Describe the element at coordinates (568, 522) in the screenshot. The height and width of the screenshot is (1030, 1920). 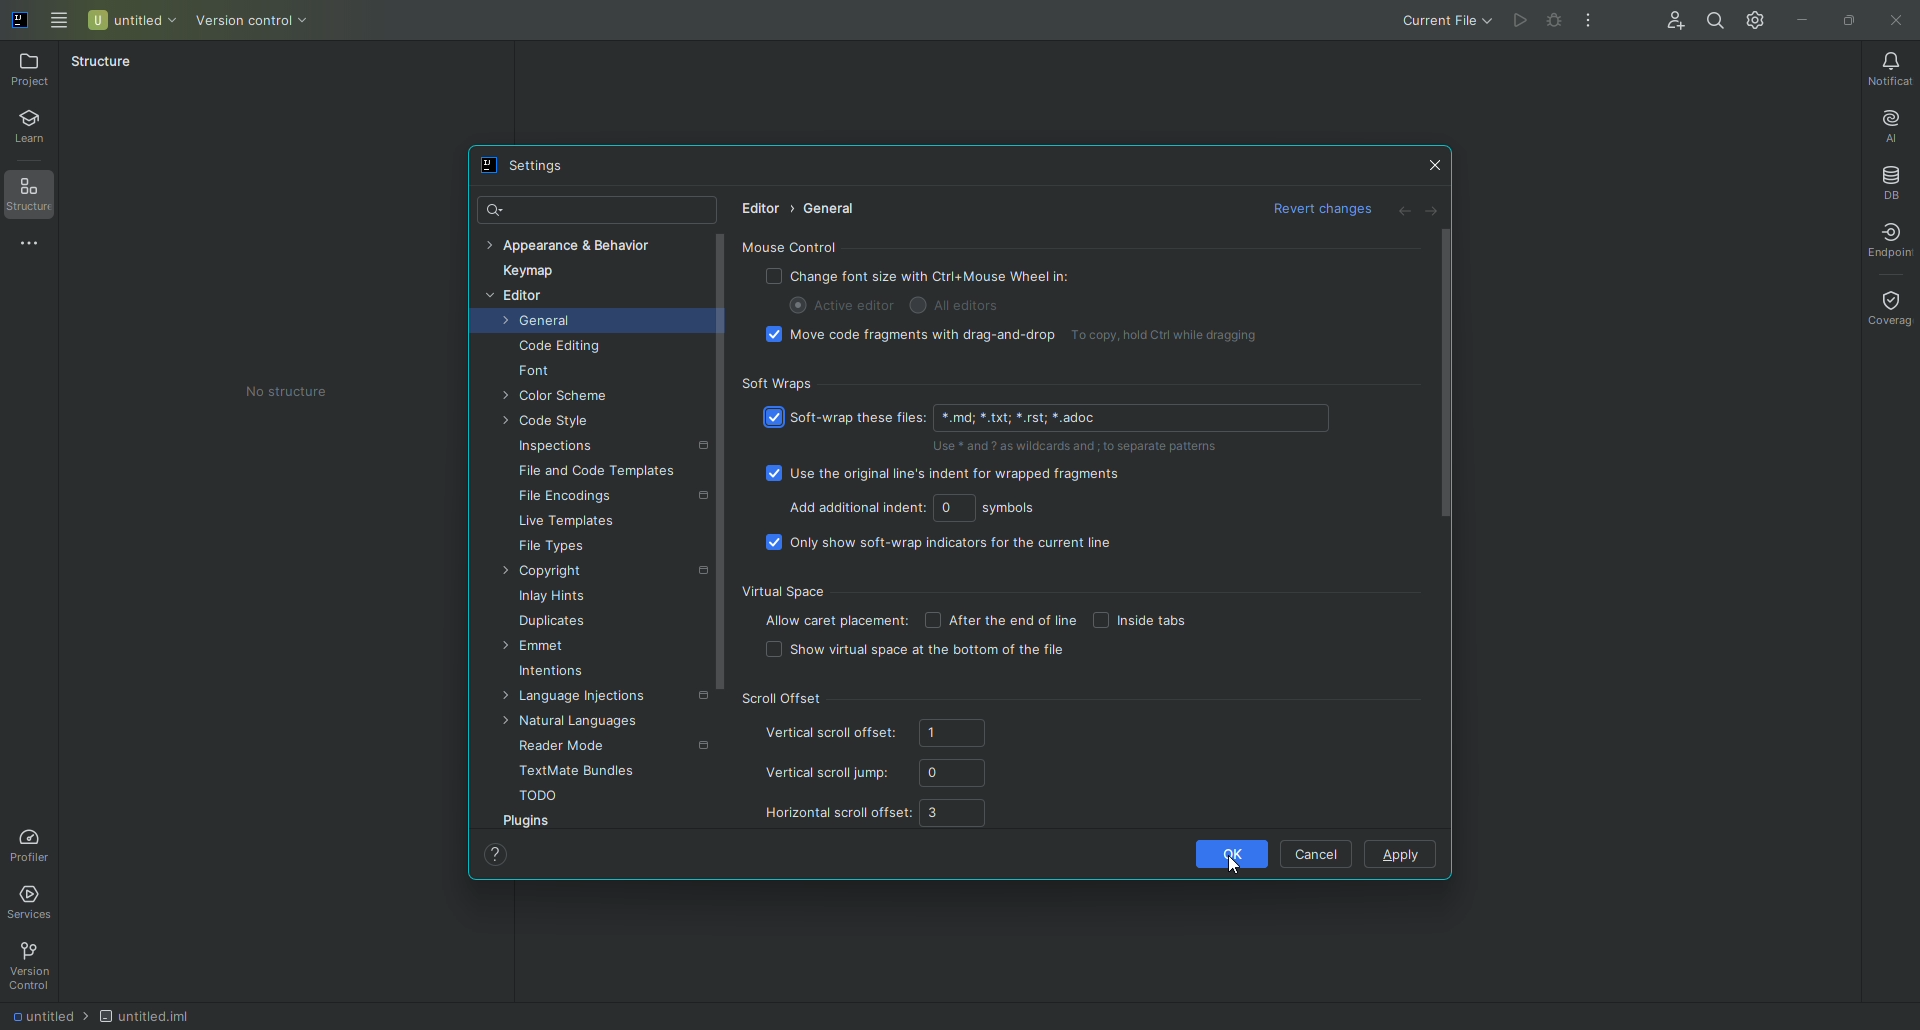
I see `Live Templates` at that location.